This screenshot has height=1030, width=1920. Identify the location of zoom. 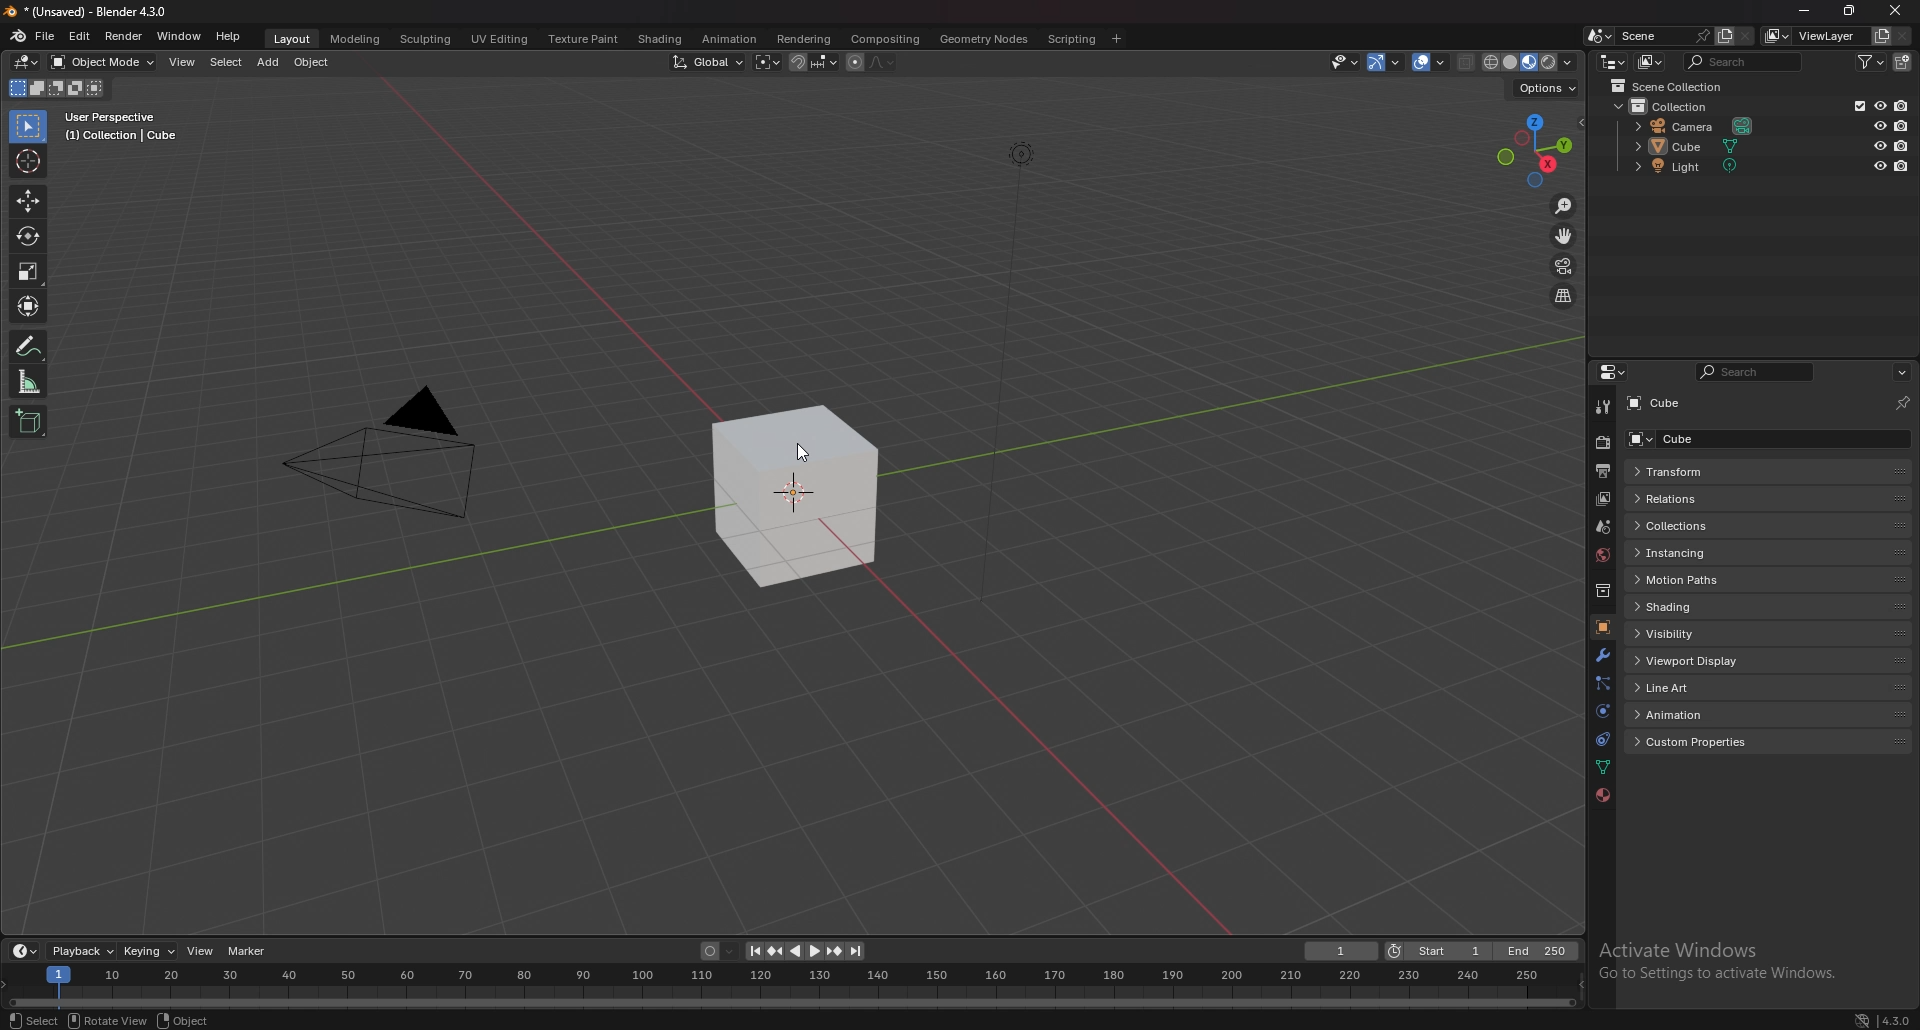
(1565, 207).